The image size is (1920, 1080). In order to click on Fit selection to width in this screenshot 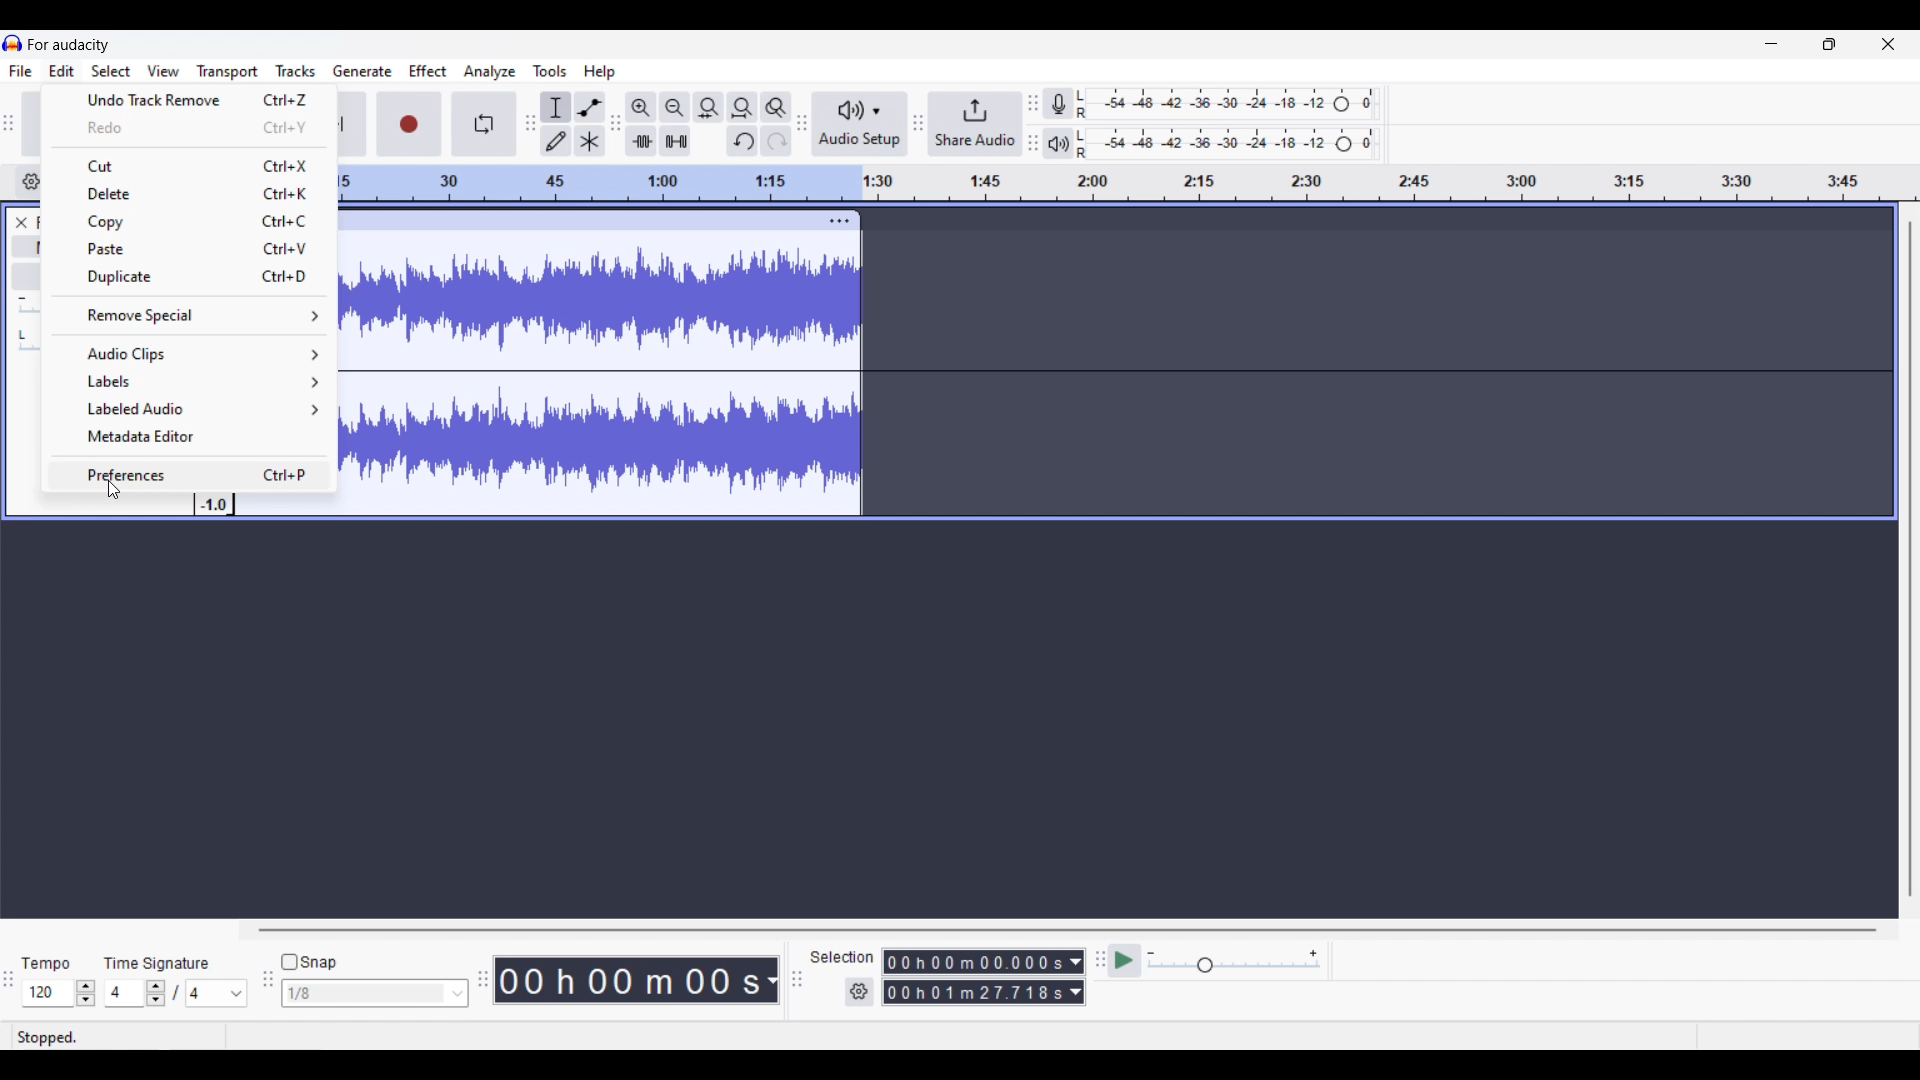, I will do `click(709, 107)`.